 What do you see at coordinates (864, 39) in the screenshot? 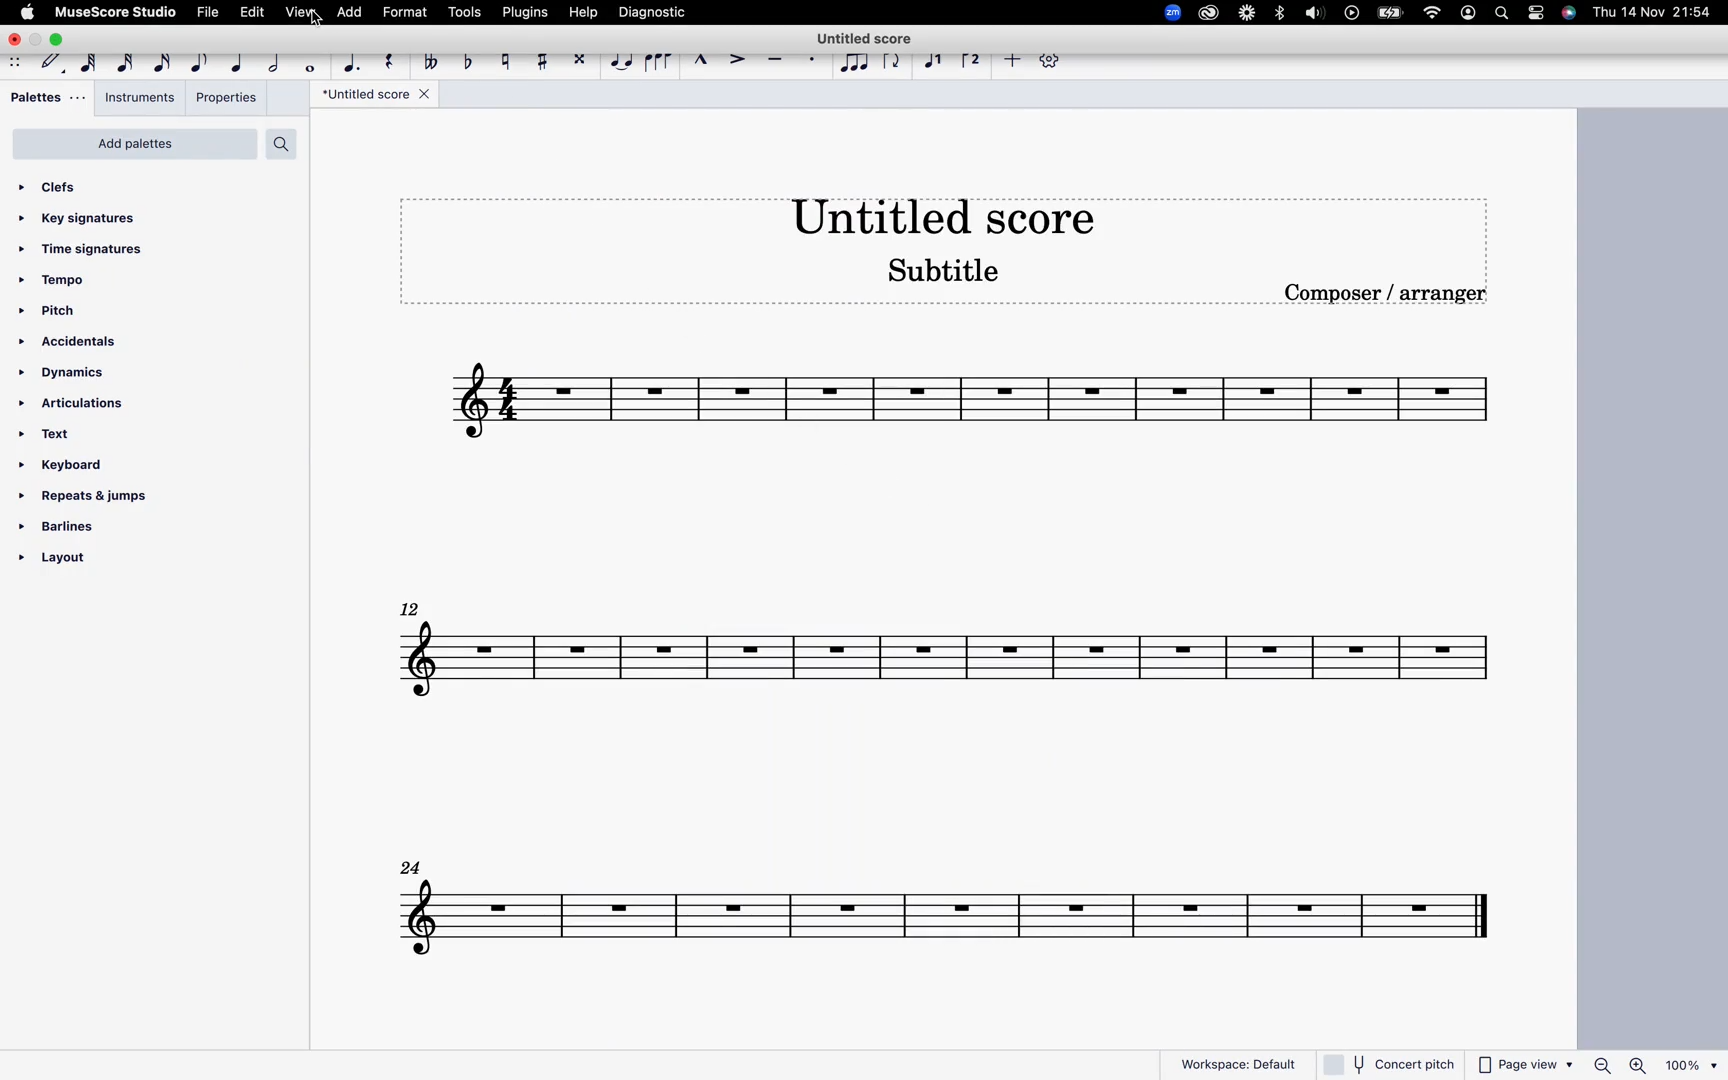
I see `score title` at bounding box center [864, 39].